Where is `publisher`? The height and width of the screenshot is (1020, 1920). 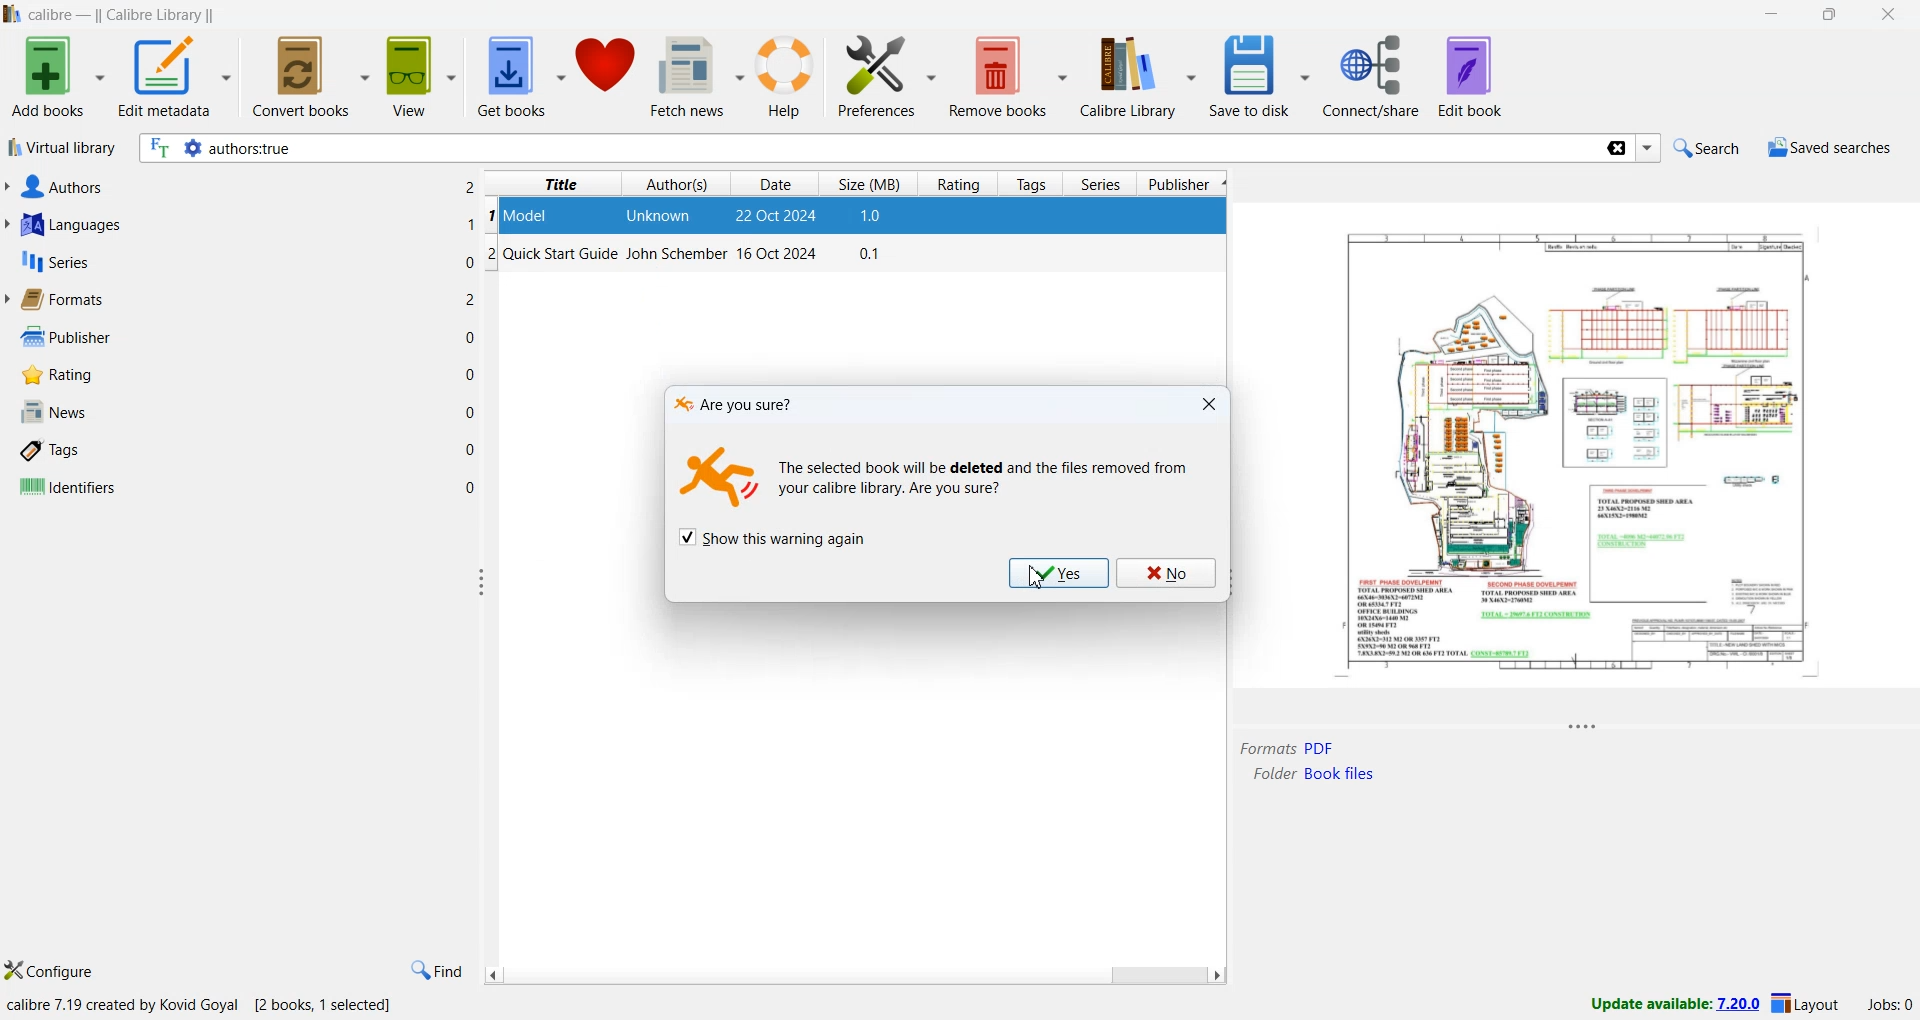 publisher is located at coordinates (1184, 185).